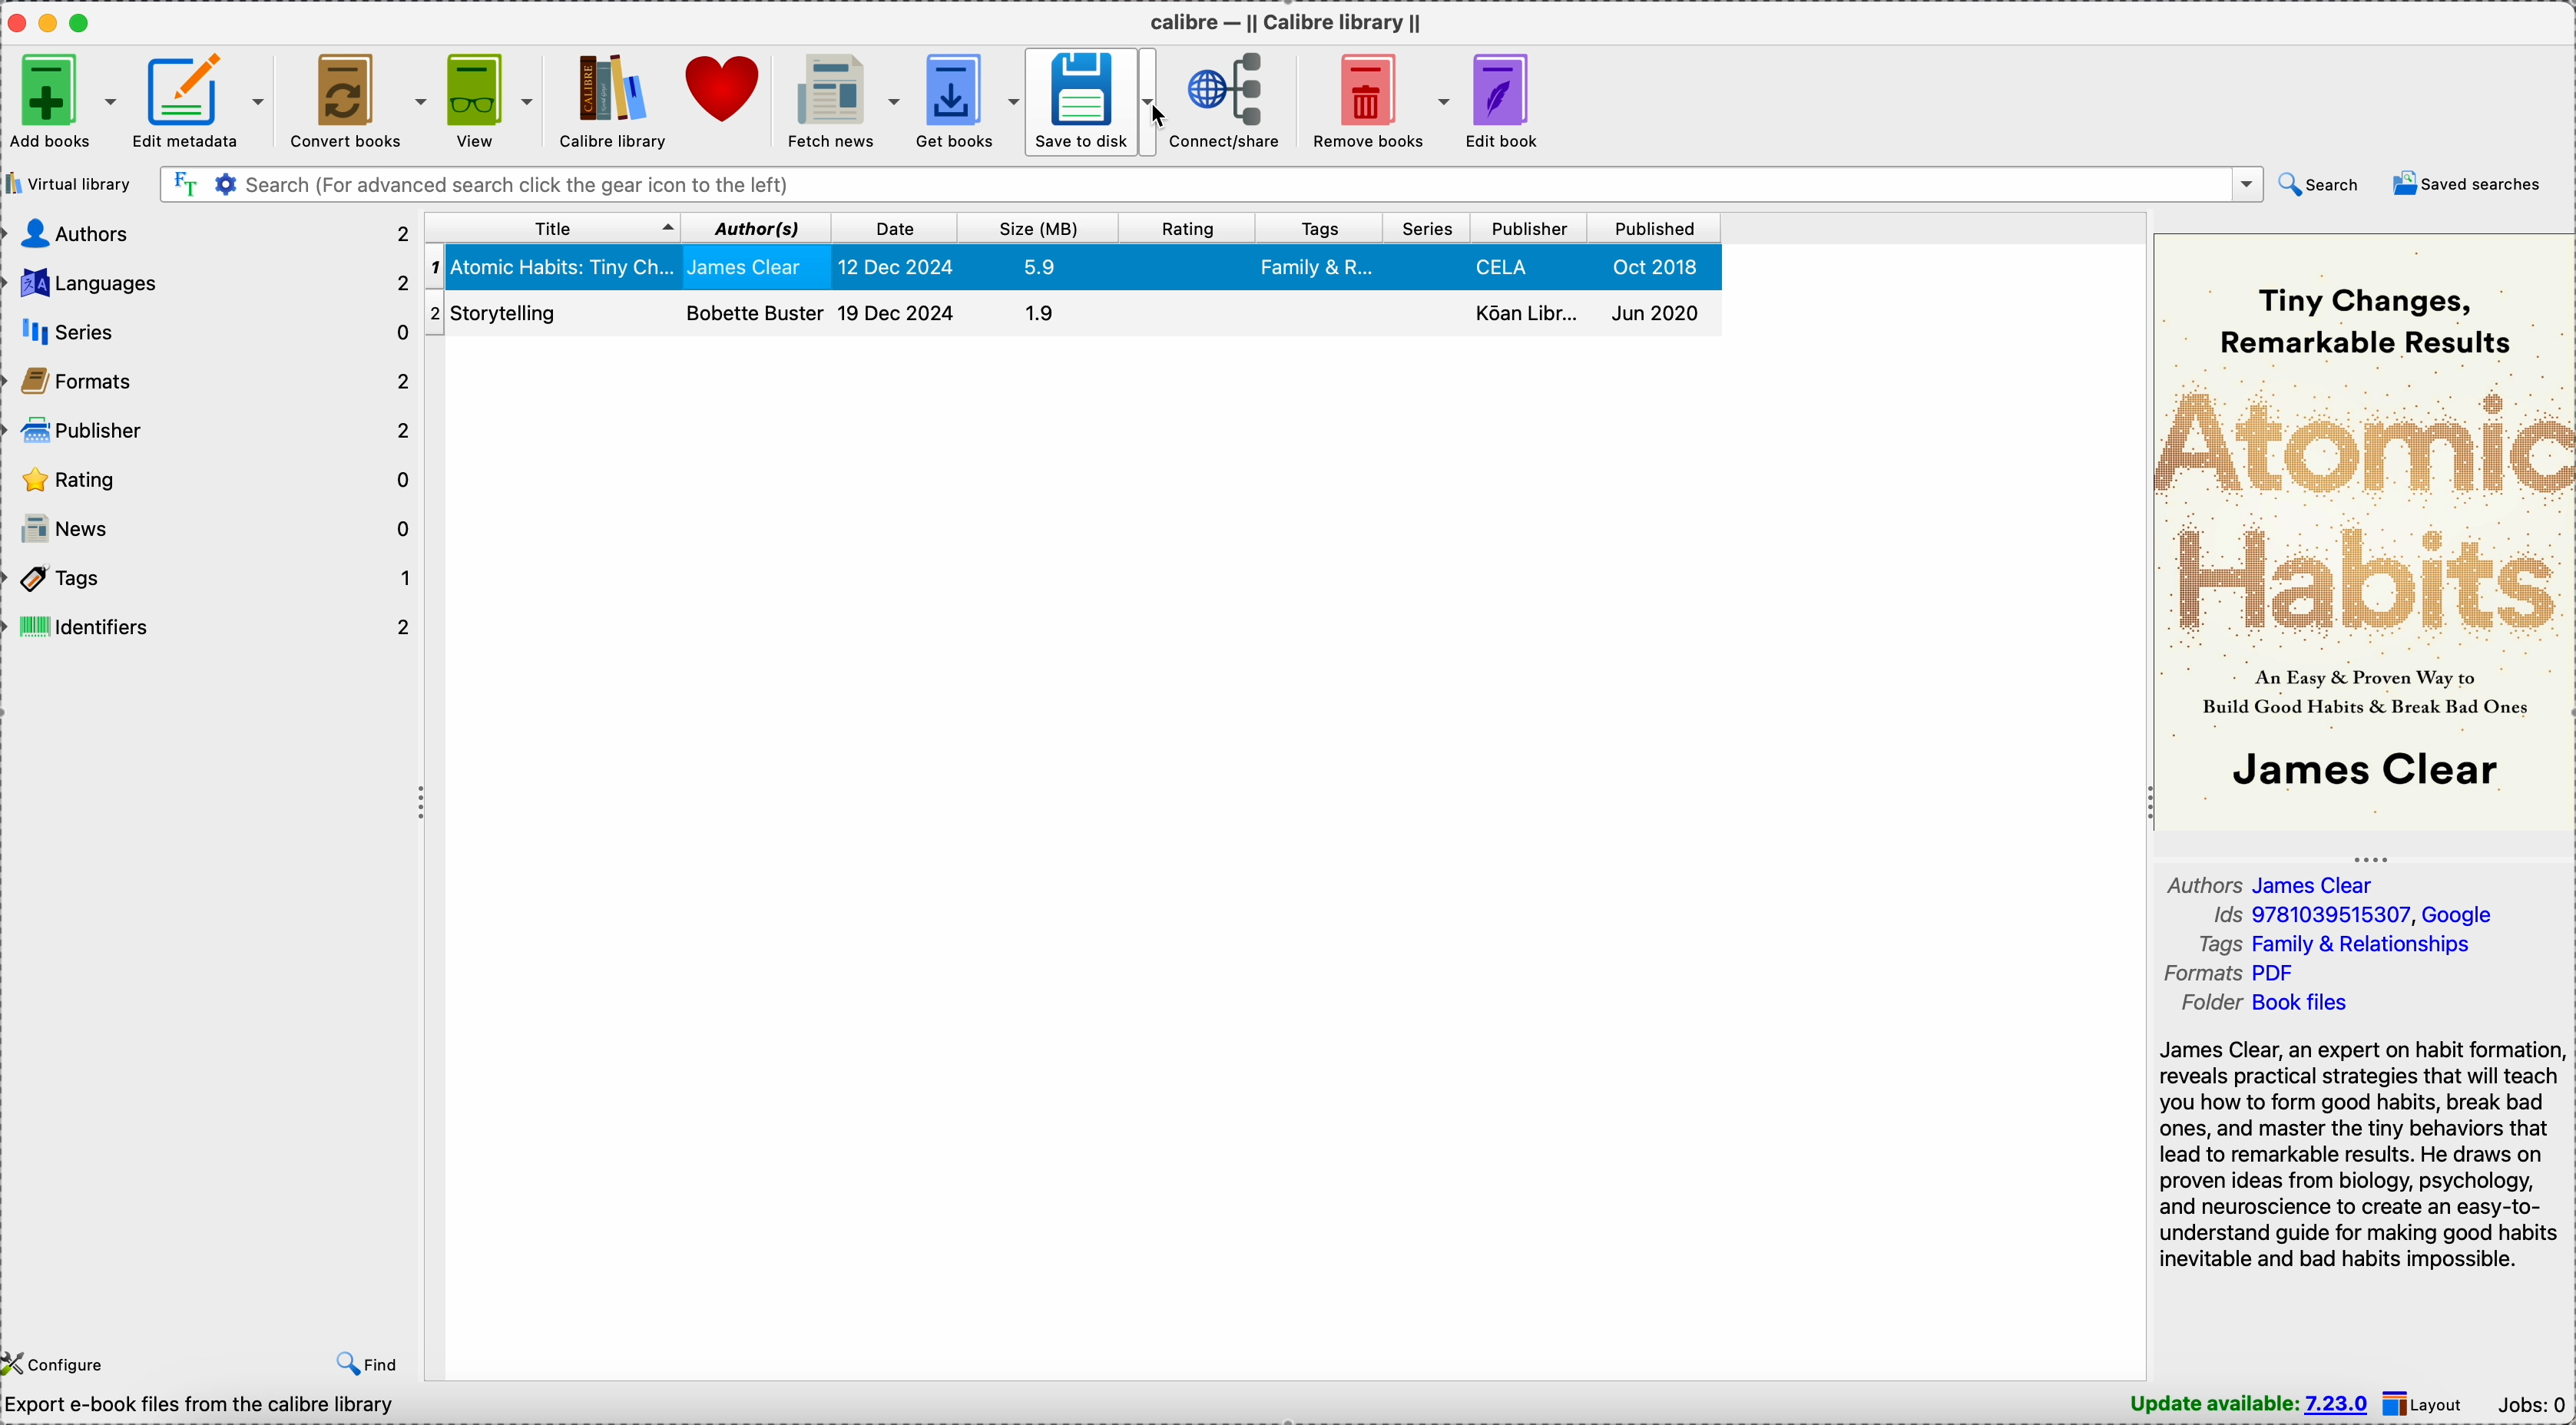 The height and width of the screenshot is (1425, 2576). I want to click on rating, so click(213, 481).